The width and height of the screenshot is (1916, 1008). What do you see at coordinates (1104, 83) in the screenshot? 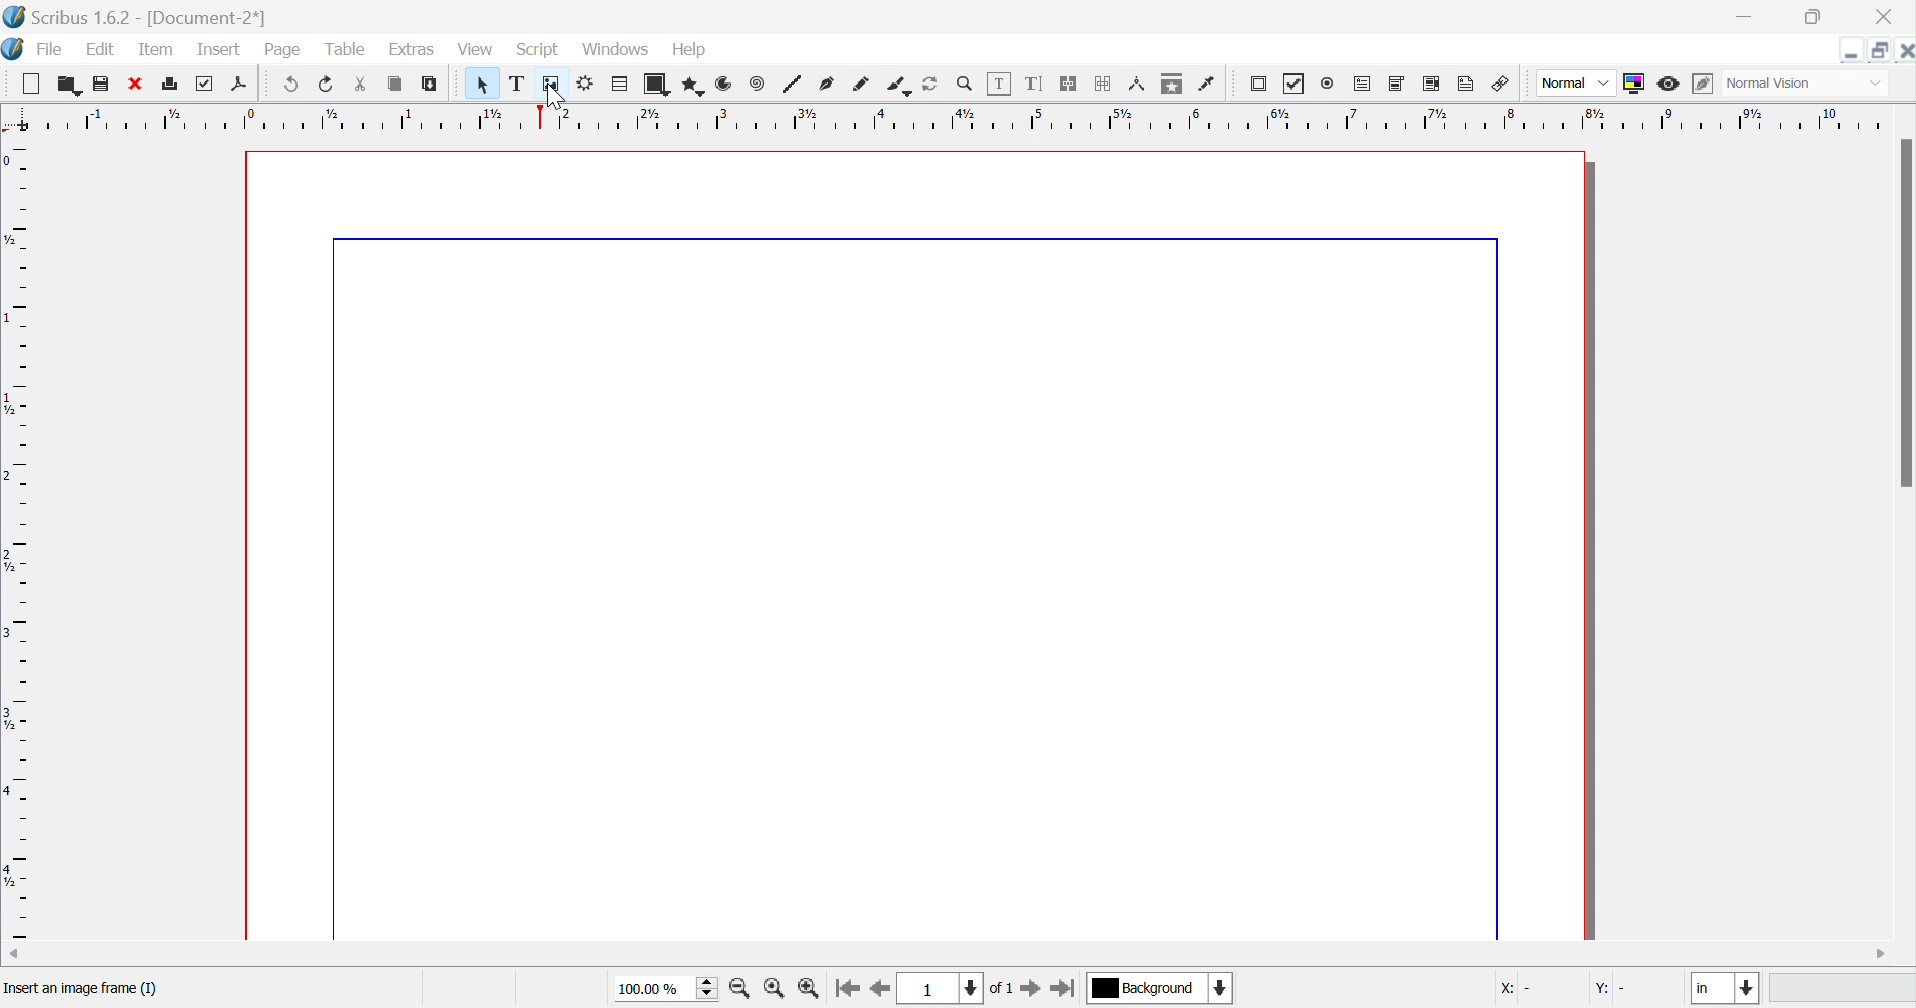
I see `unlink text frames` at bounding box center [1104, 83].